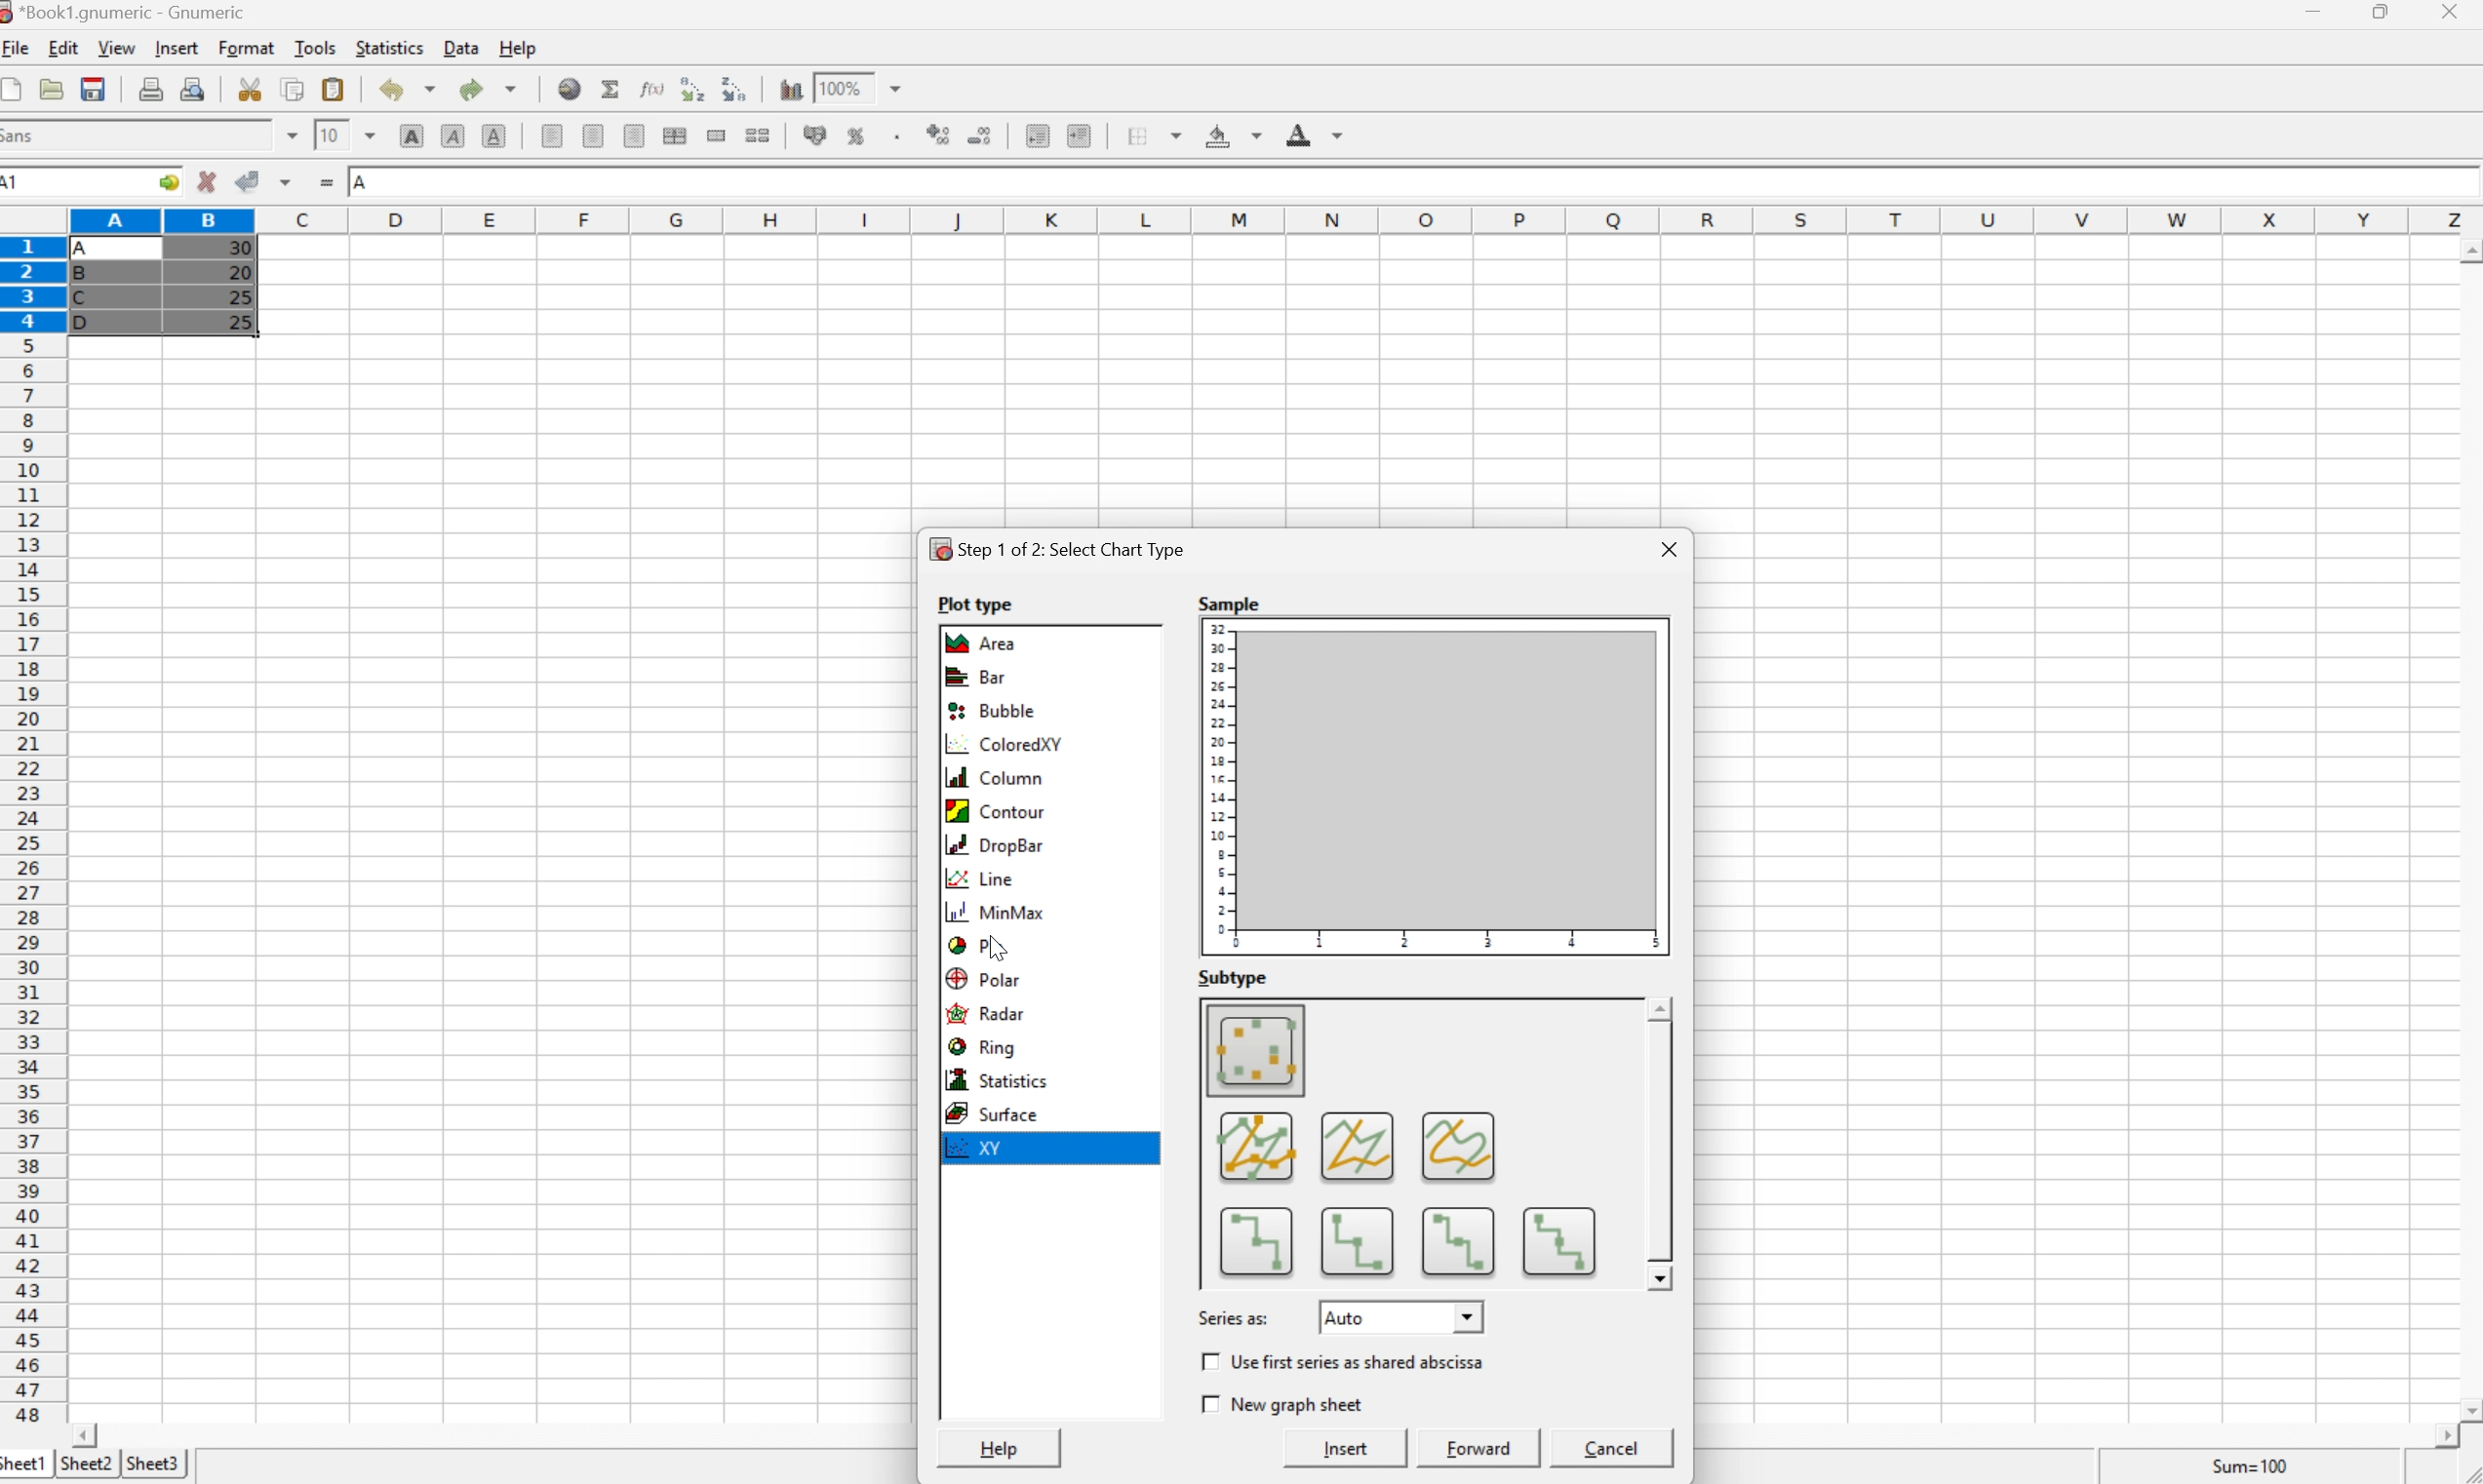 This screenshot has width=2483, height=1484. What do you see at coordinates (315, 48) in the screenshot?
I see `Tools` at bounding box center [315, 48].